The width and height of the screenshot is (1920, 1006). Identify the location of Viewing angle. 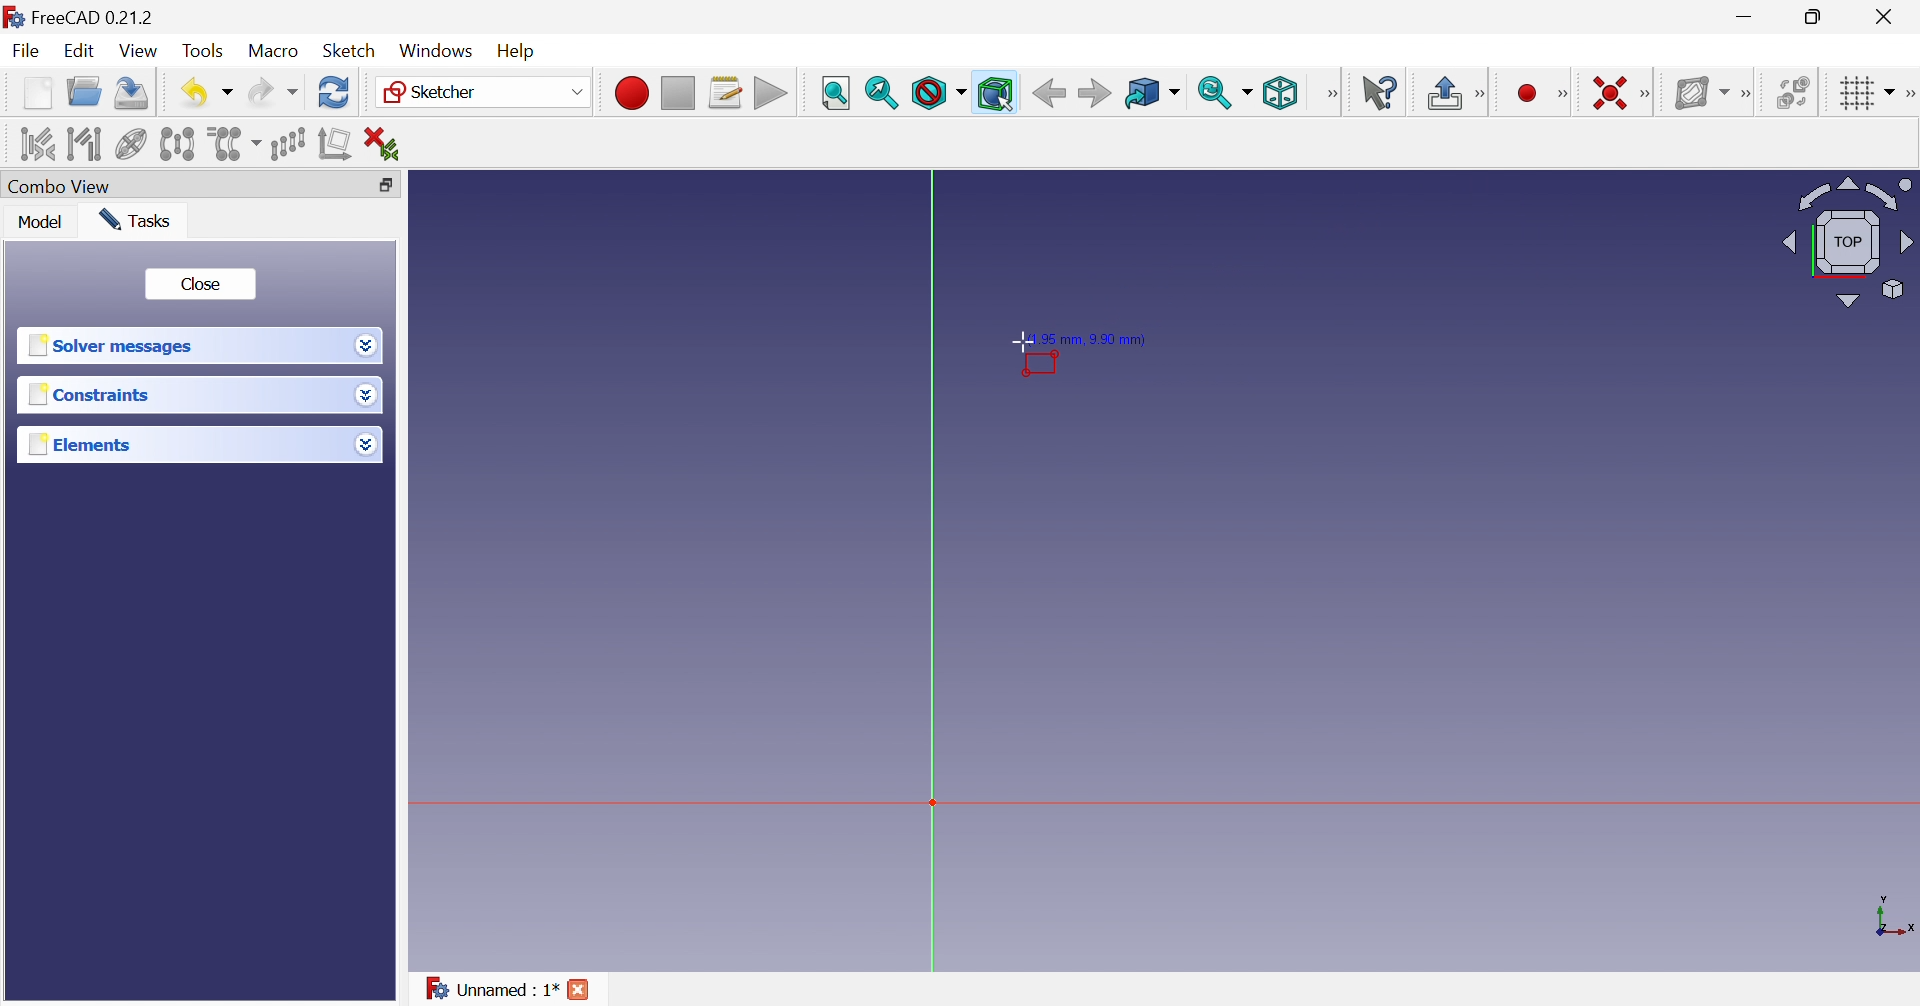
(1847, 244).